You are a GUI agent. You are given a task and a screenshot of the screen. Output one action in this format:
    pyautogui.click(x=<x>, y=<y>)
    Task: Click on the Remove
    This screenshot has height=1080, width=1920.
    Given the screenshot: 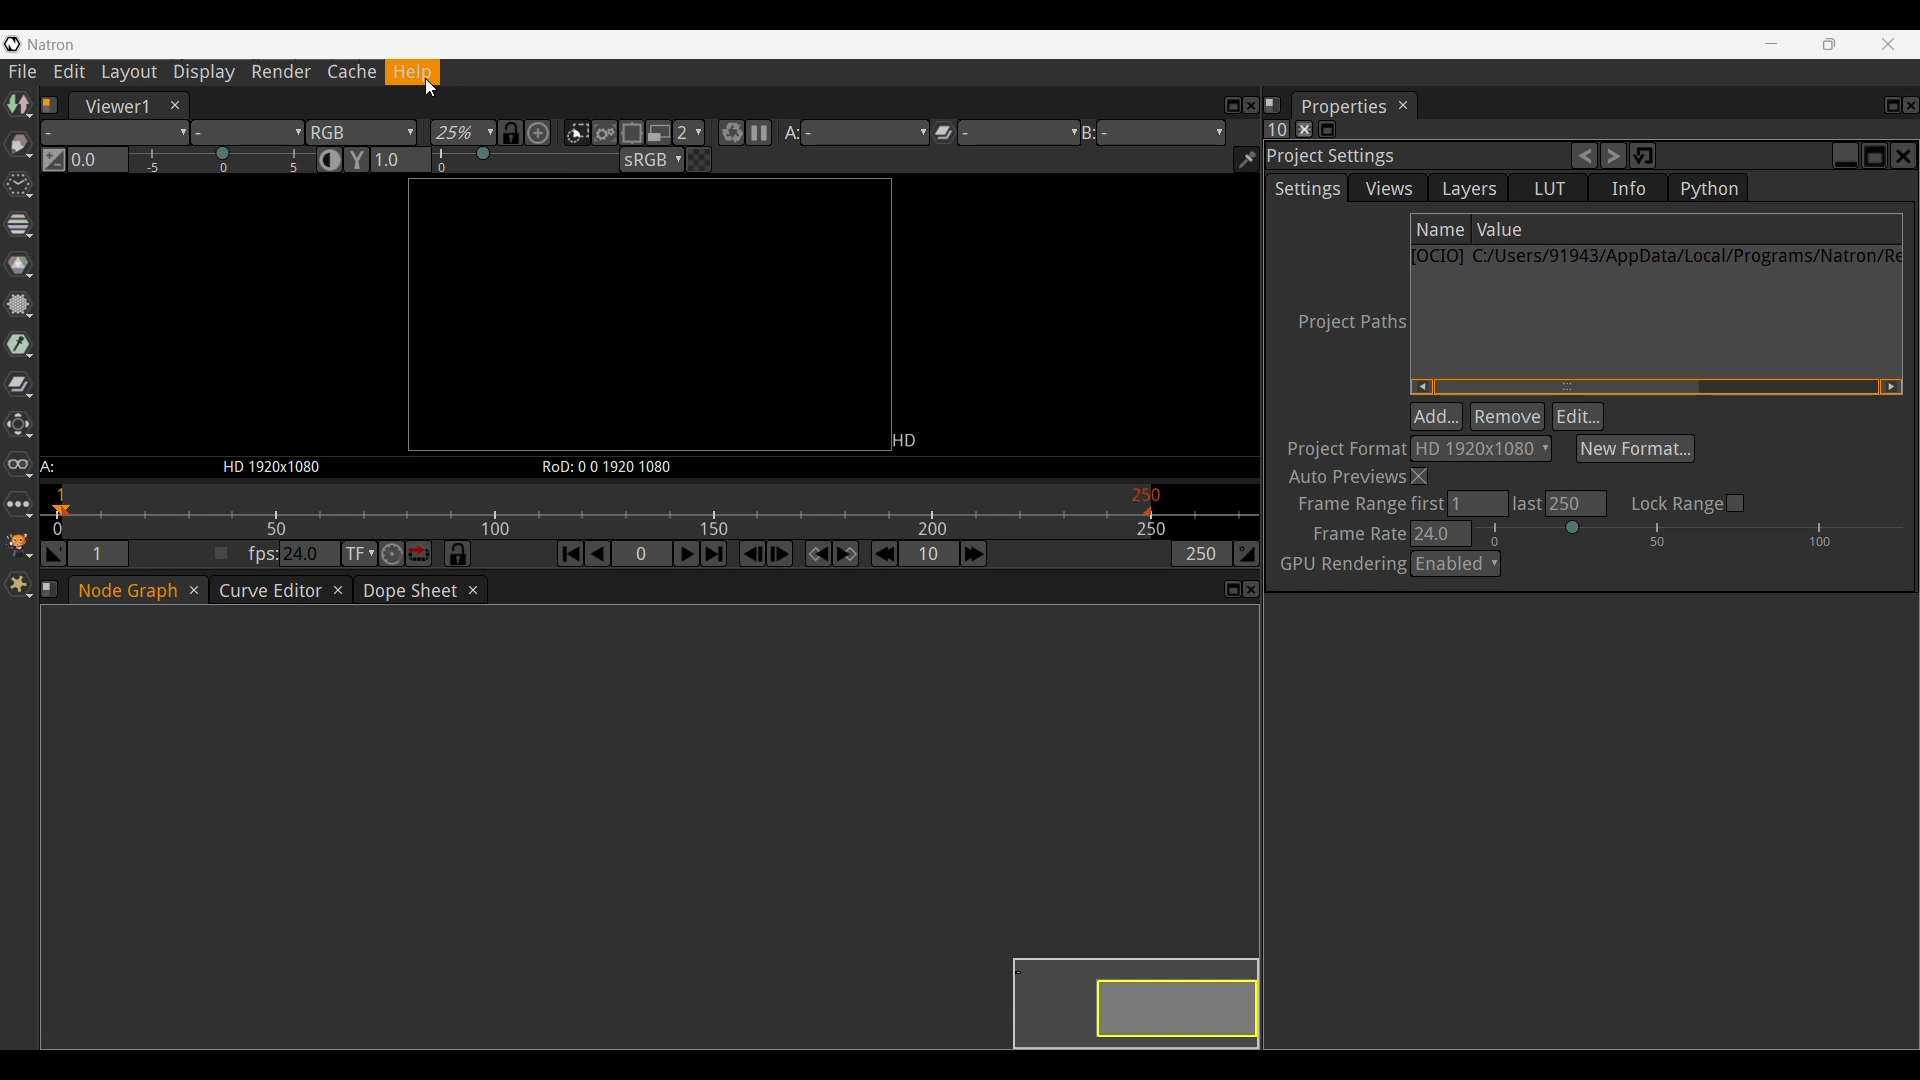 What is the action you would take?
    pyautogui.click(x=1508, y=416)
    